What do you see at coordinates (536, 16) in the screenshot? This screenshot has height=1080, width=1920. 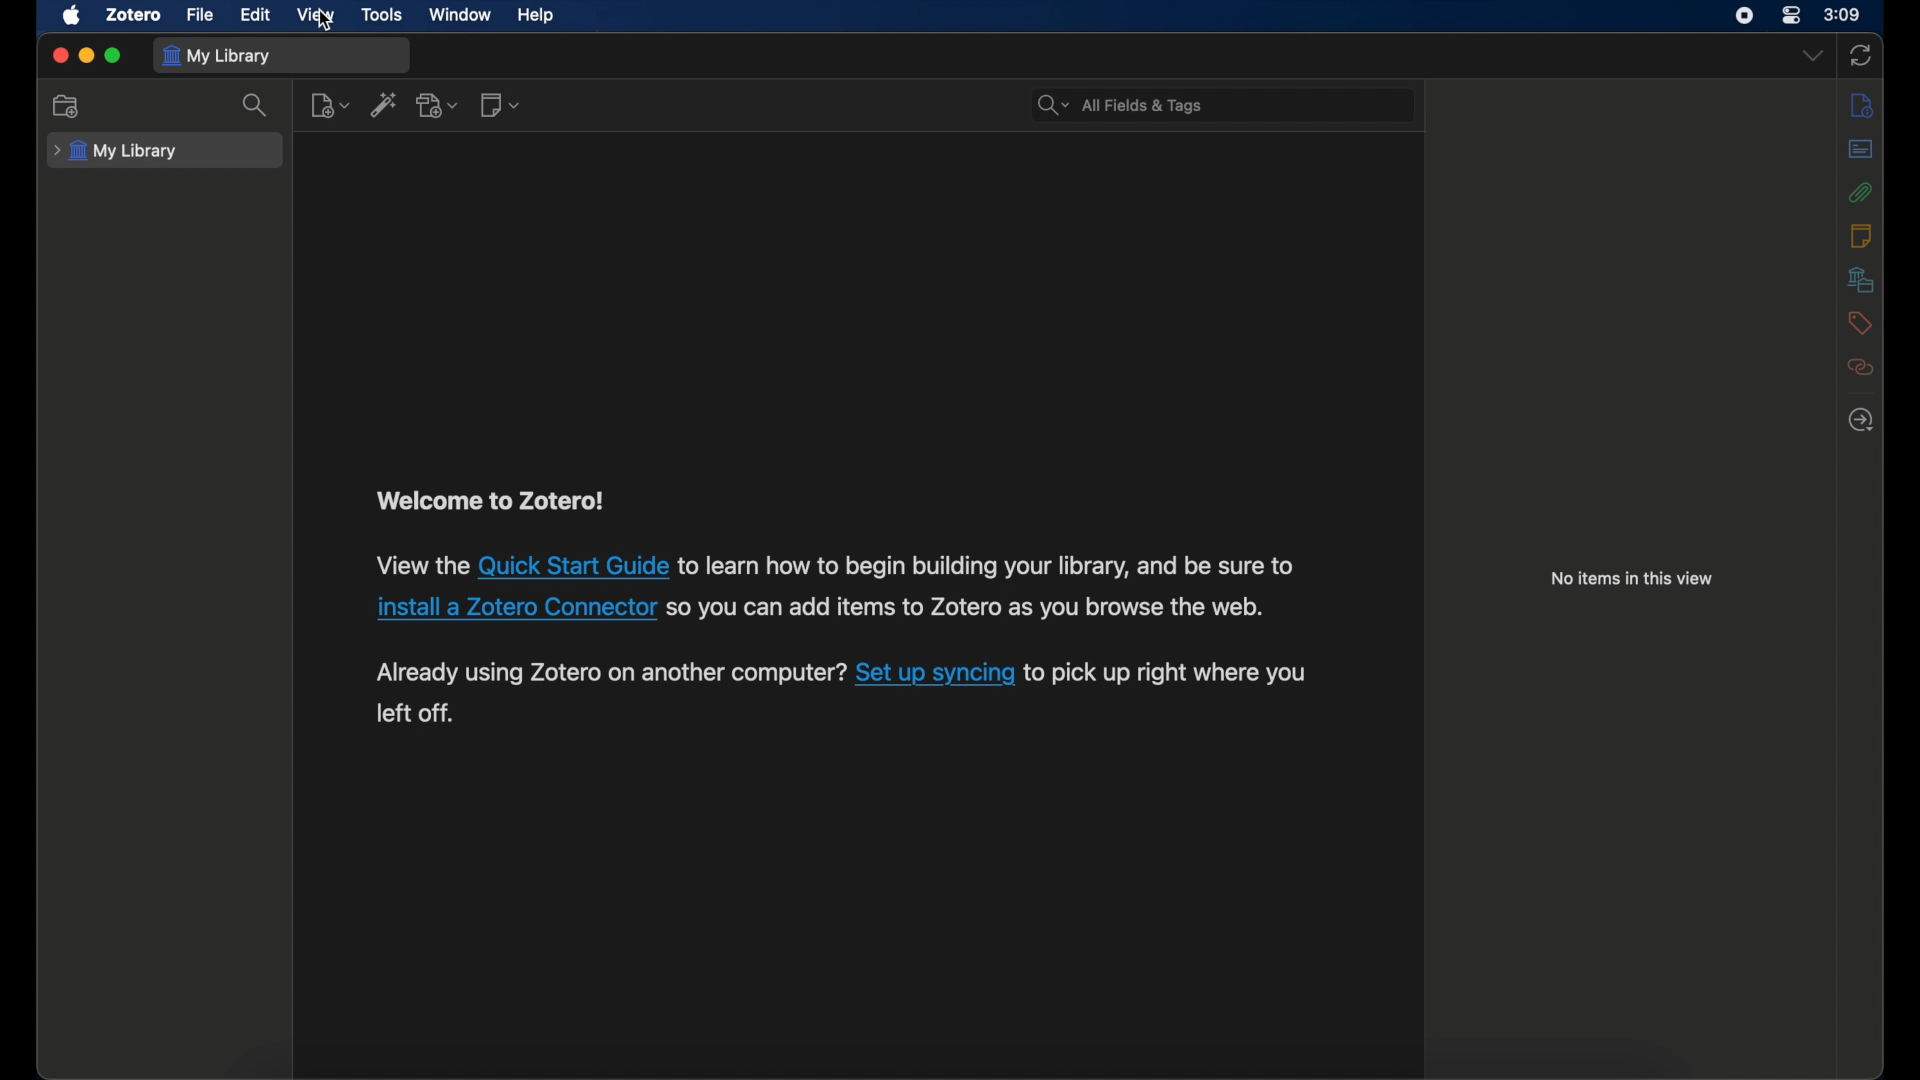 I see `help` at bounding box center [536, 16].